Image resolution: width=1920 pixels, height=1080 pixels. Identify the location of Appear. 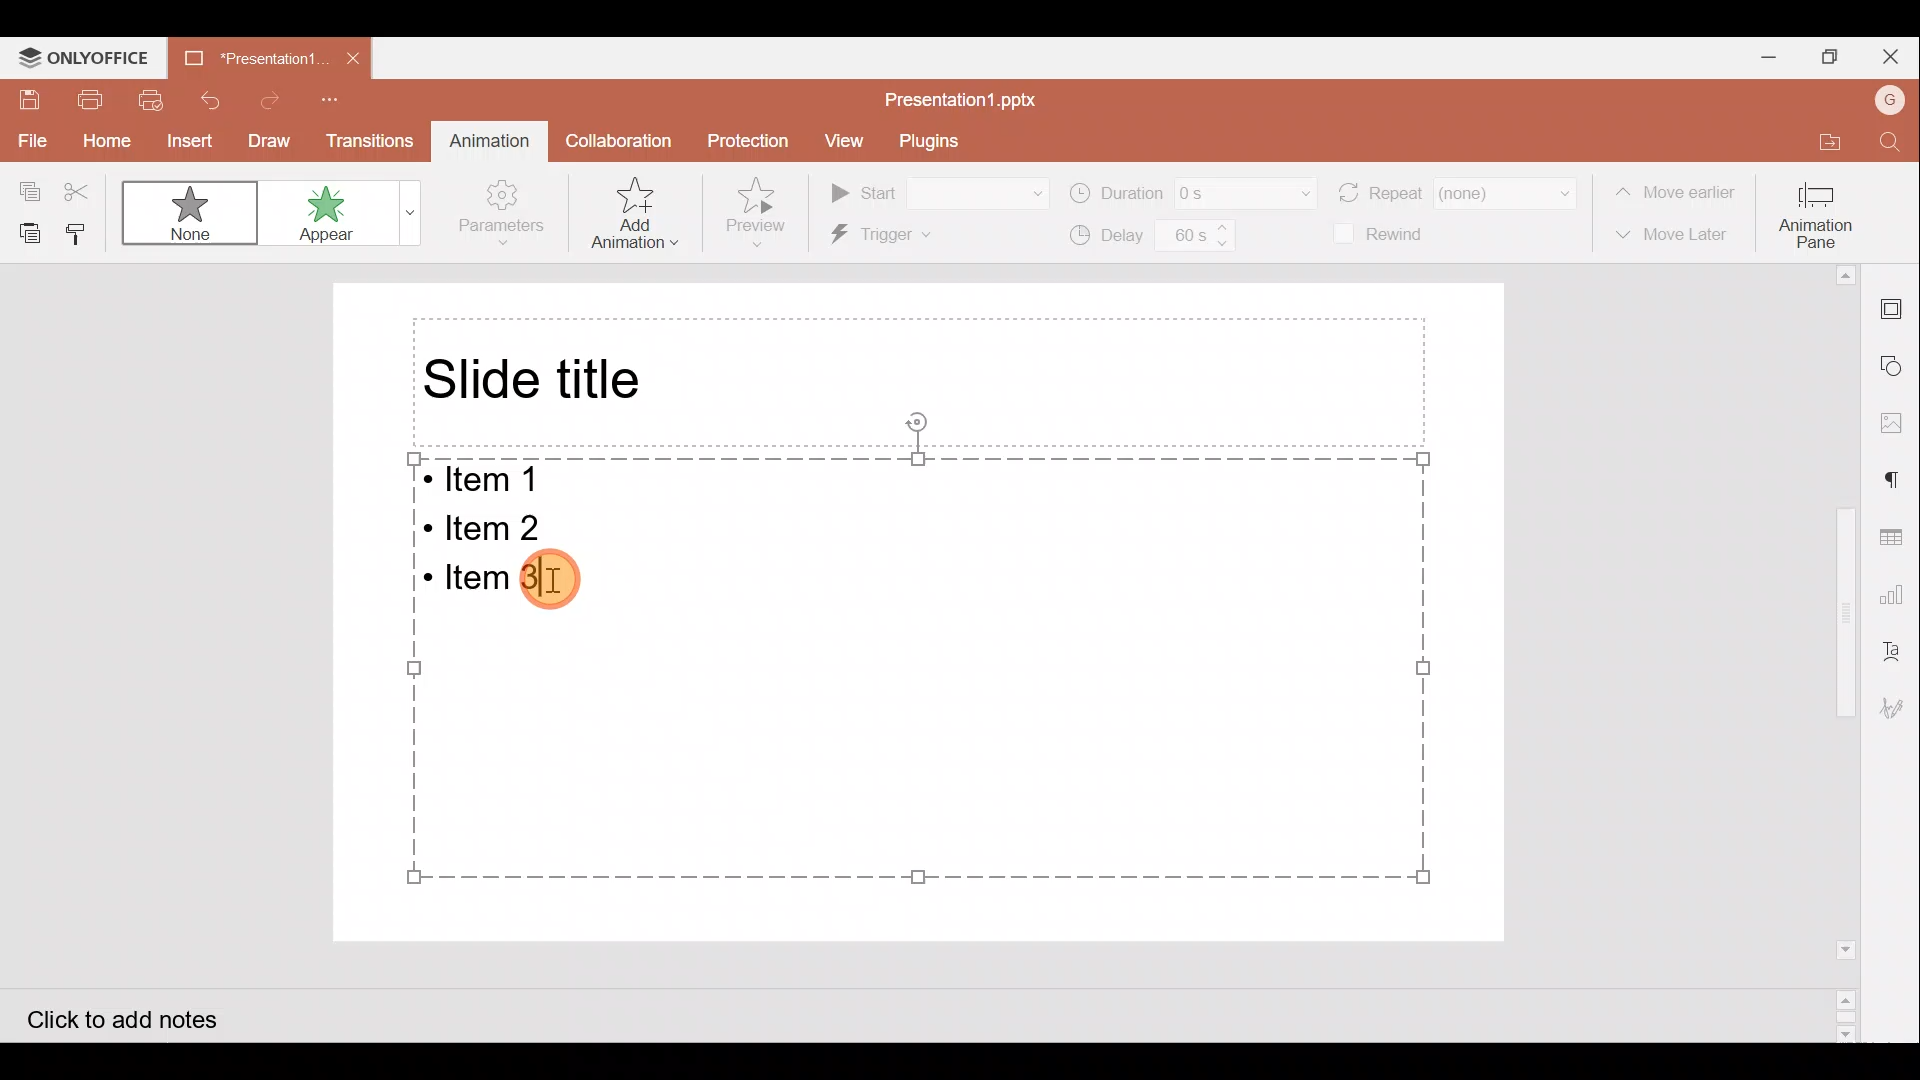
(344, 217).